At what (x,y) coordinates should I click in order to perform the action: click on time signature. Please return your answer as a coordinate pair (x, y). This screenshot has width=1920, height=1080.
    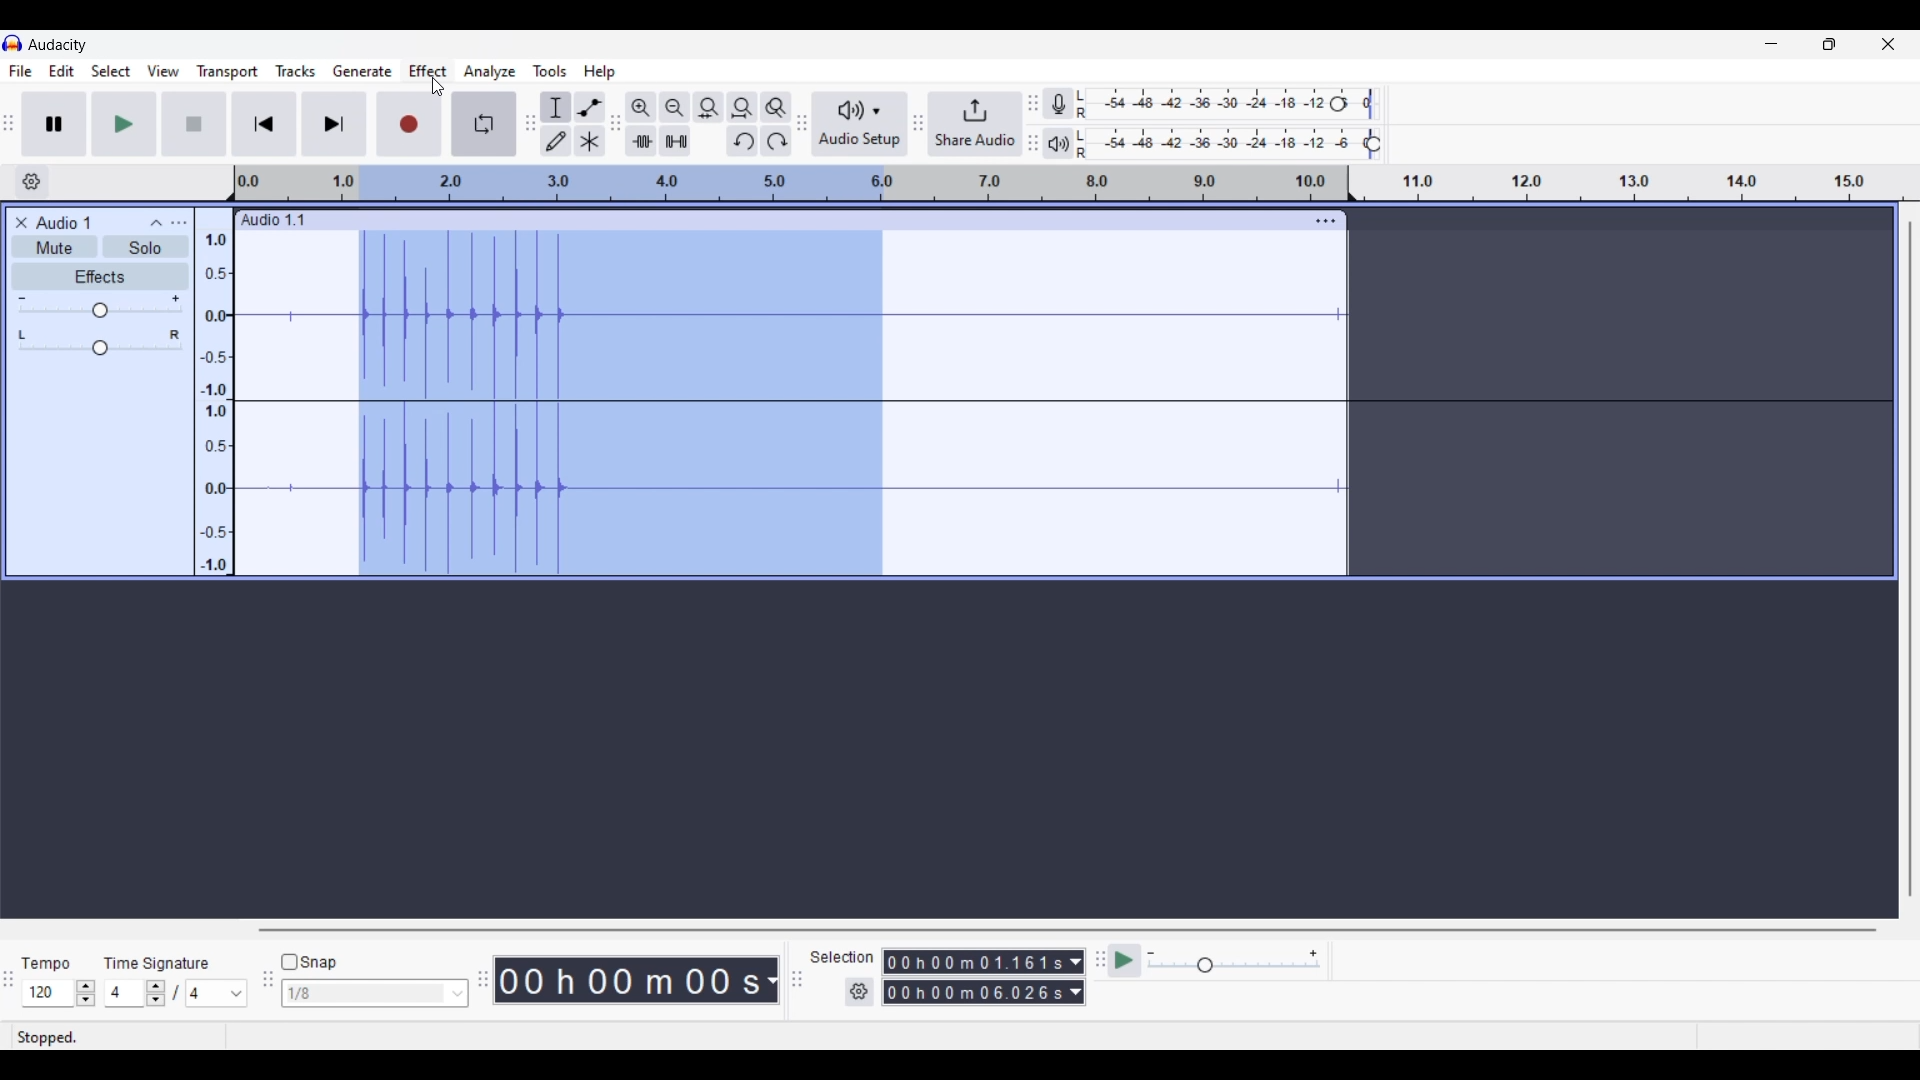
    Looking at the image, I should click on (155, 966).